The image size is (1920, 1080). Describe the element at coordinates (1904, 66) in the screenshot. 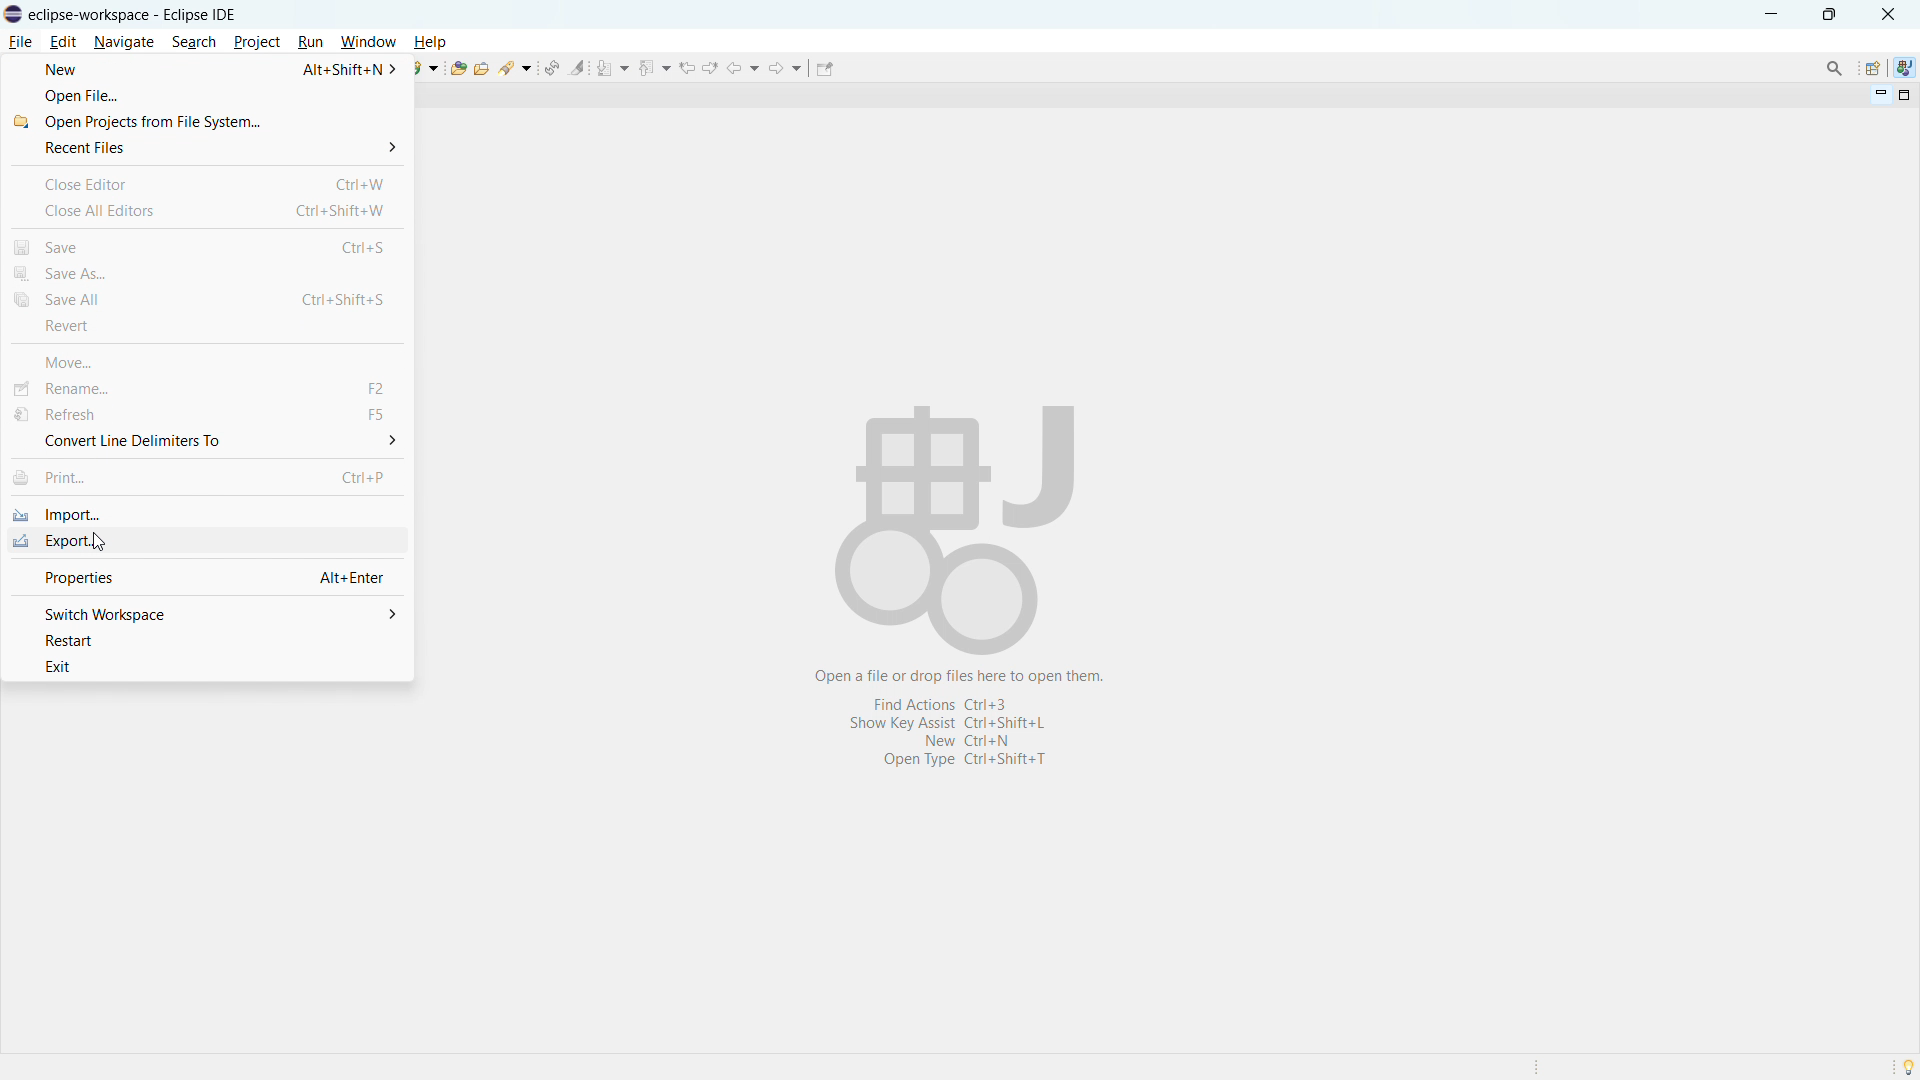

I see `java` at that location.